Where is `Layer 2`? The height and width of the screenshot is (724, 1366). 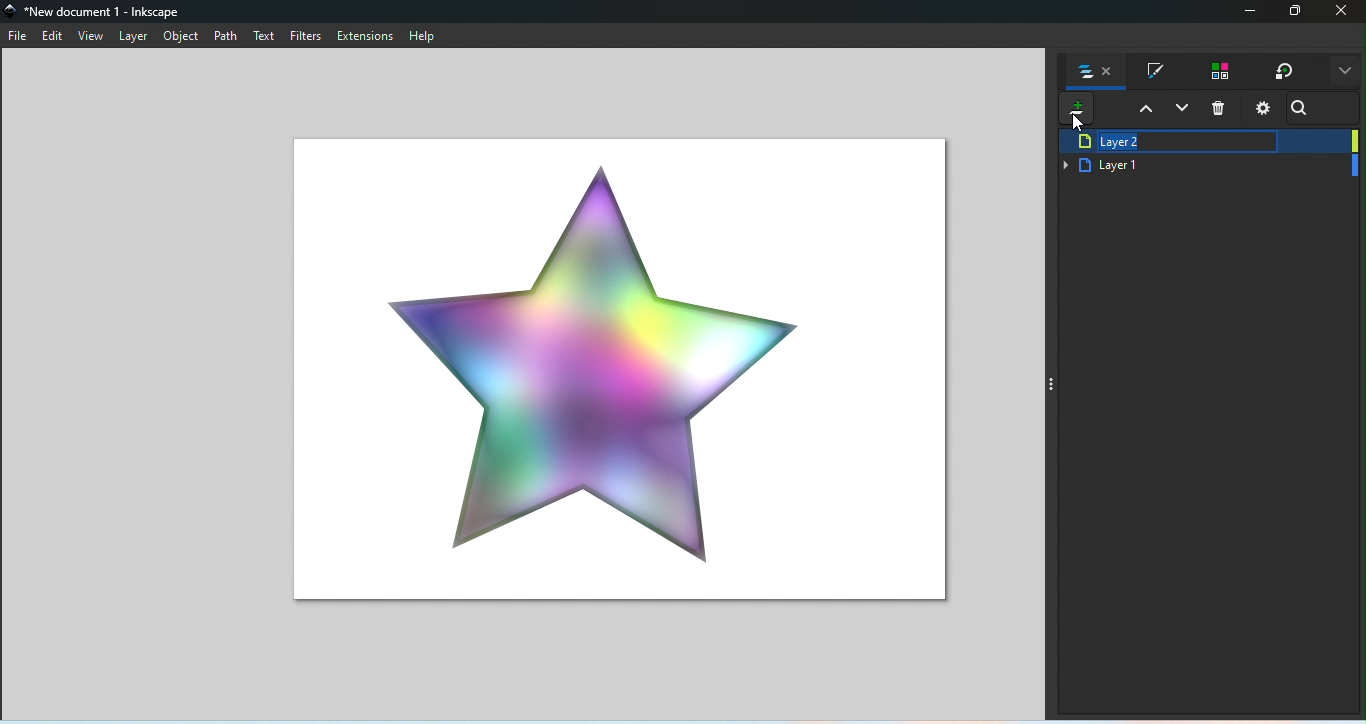 Layer 2 is located at coordinates (1206, 143).